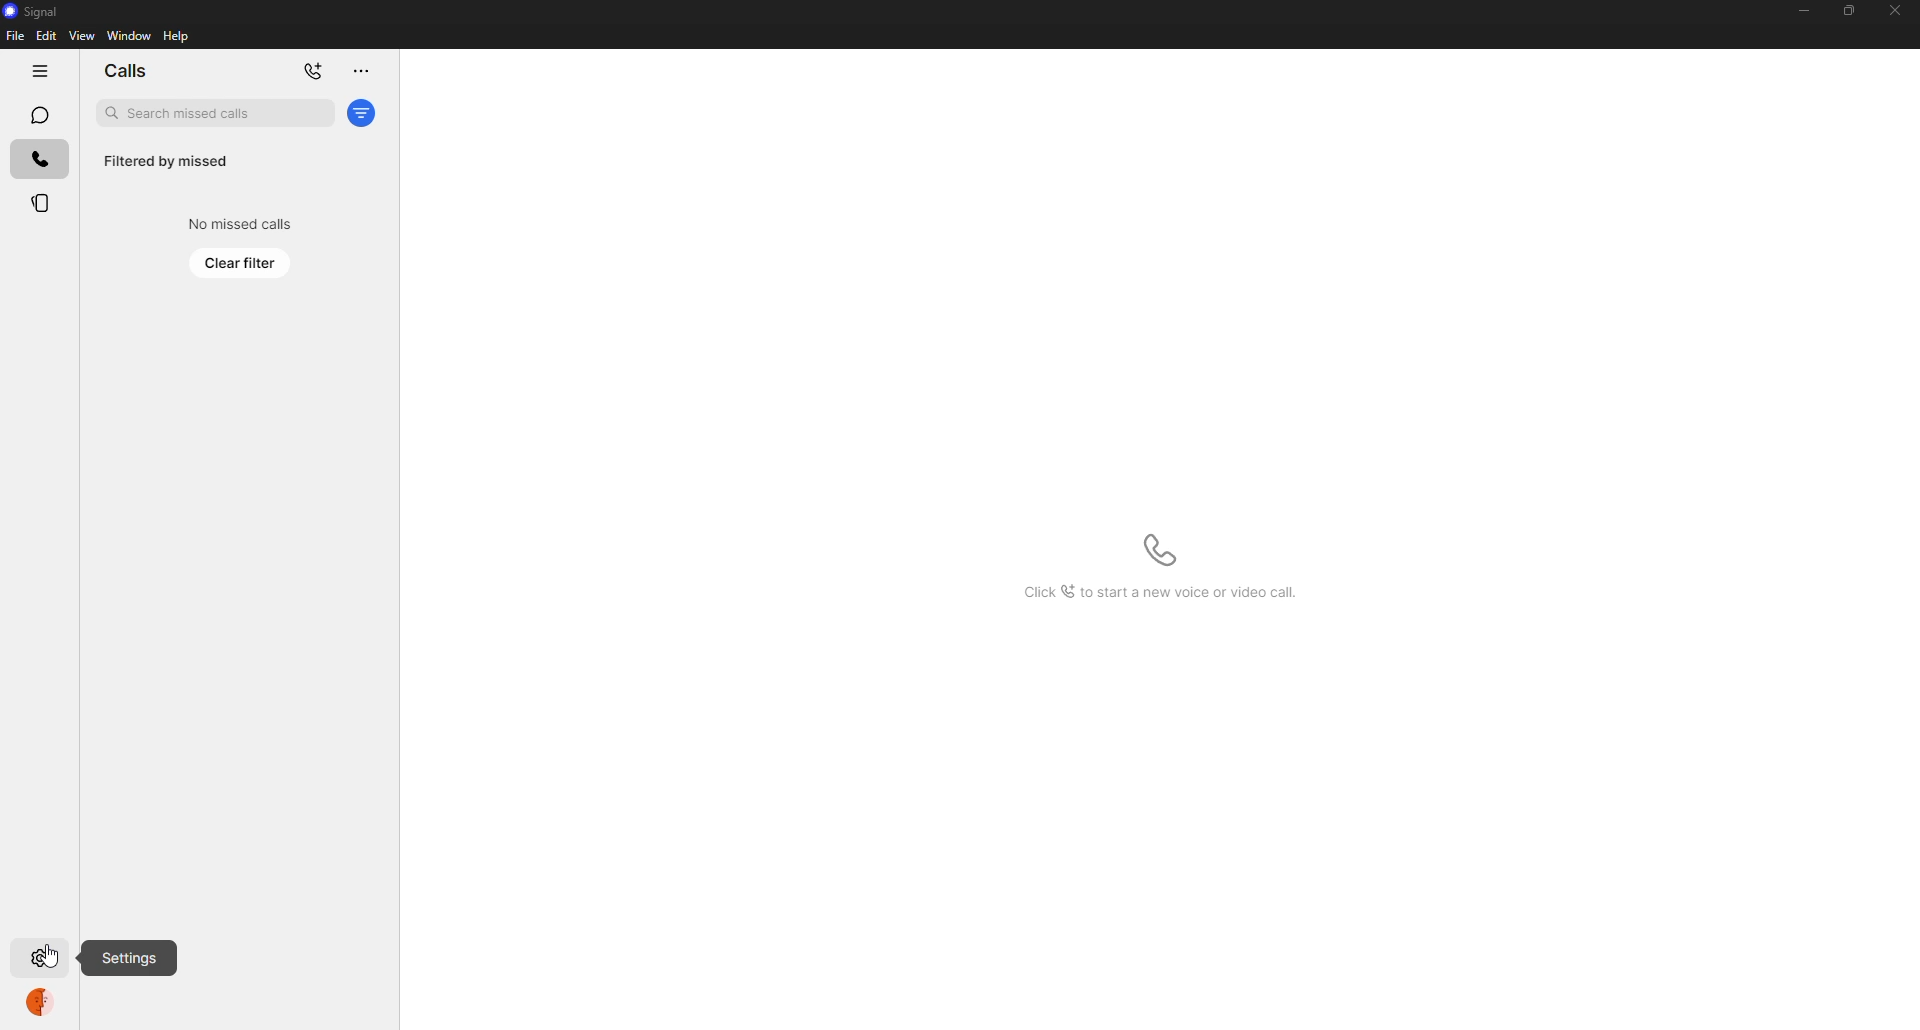 The image size is (1920, 1030). Describe the element at coordinates (33, 10) in the screenshot. I see `signal` at that location.